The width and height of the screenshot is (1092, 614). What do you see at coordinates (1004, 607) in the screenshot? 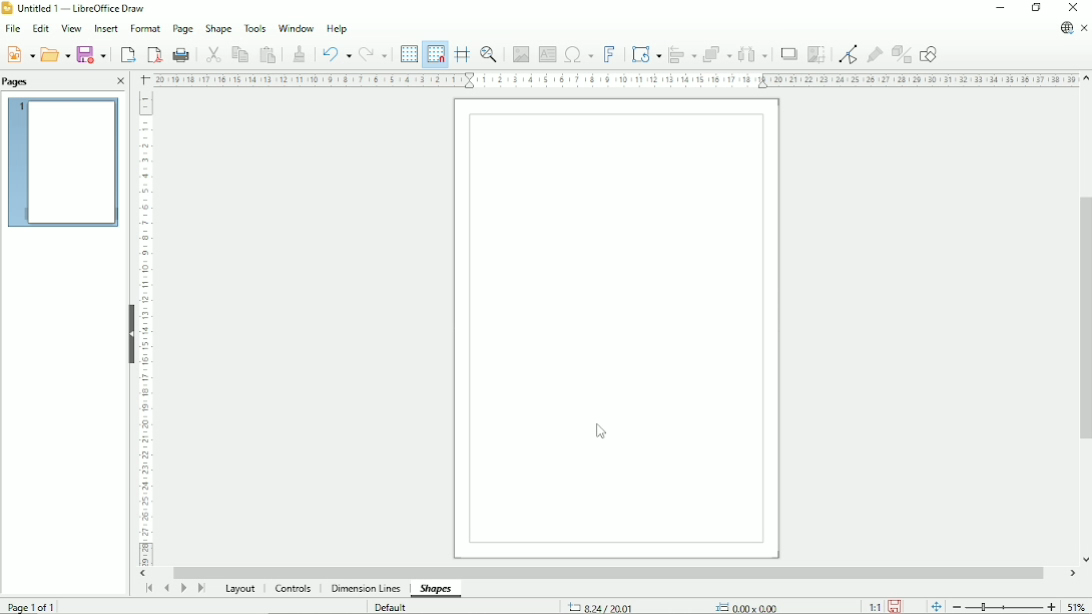
I see `Zoom out/in` at bounding box center [1004, 607].